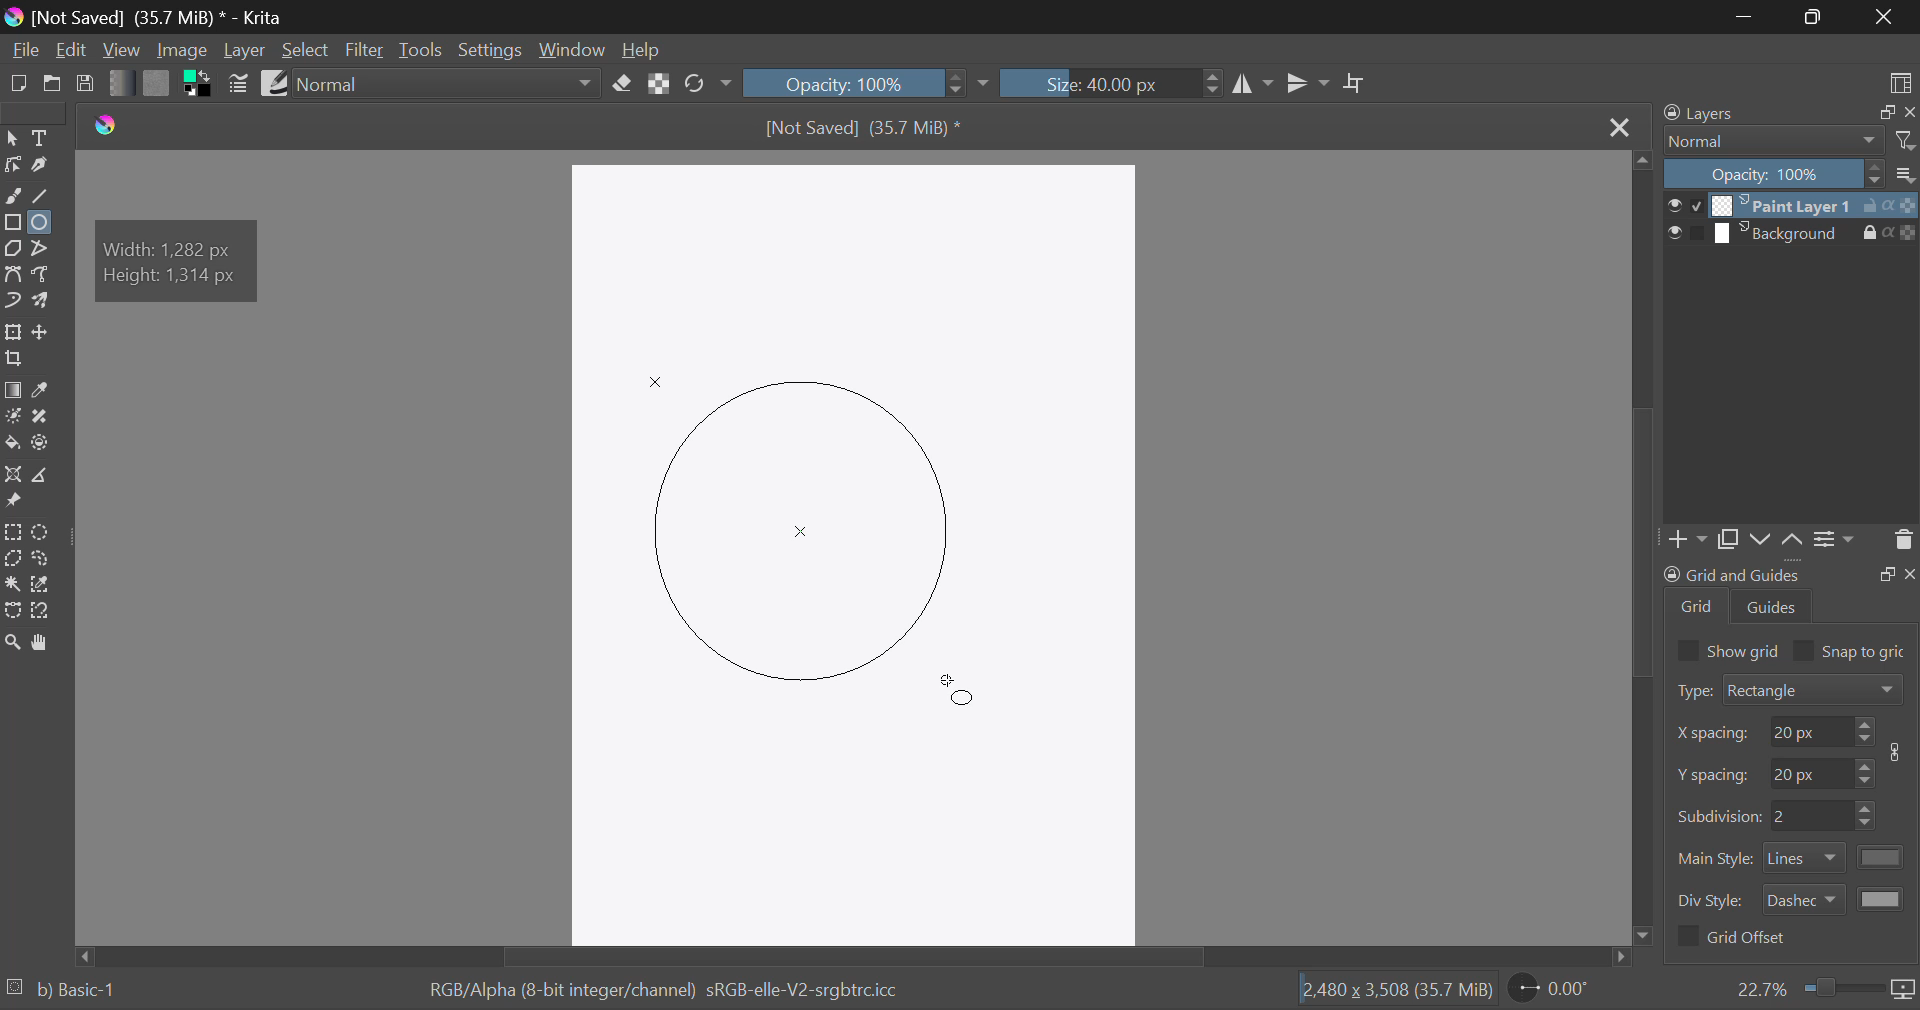  Describe the element at coordinates (12, 587) in the screenshot. I see `Continuous Selection` at that location.